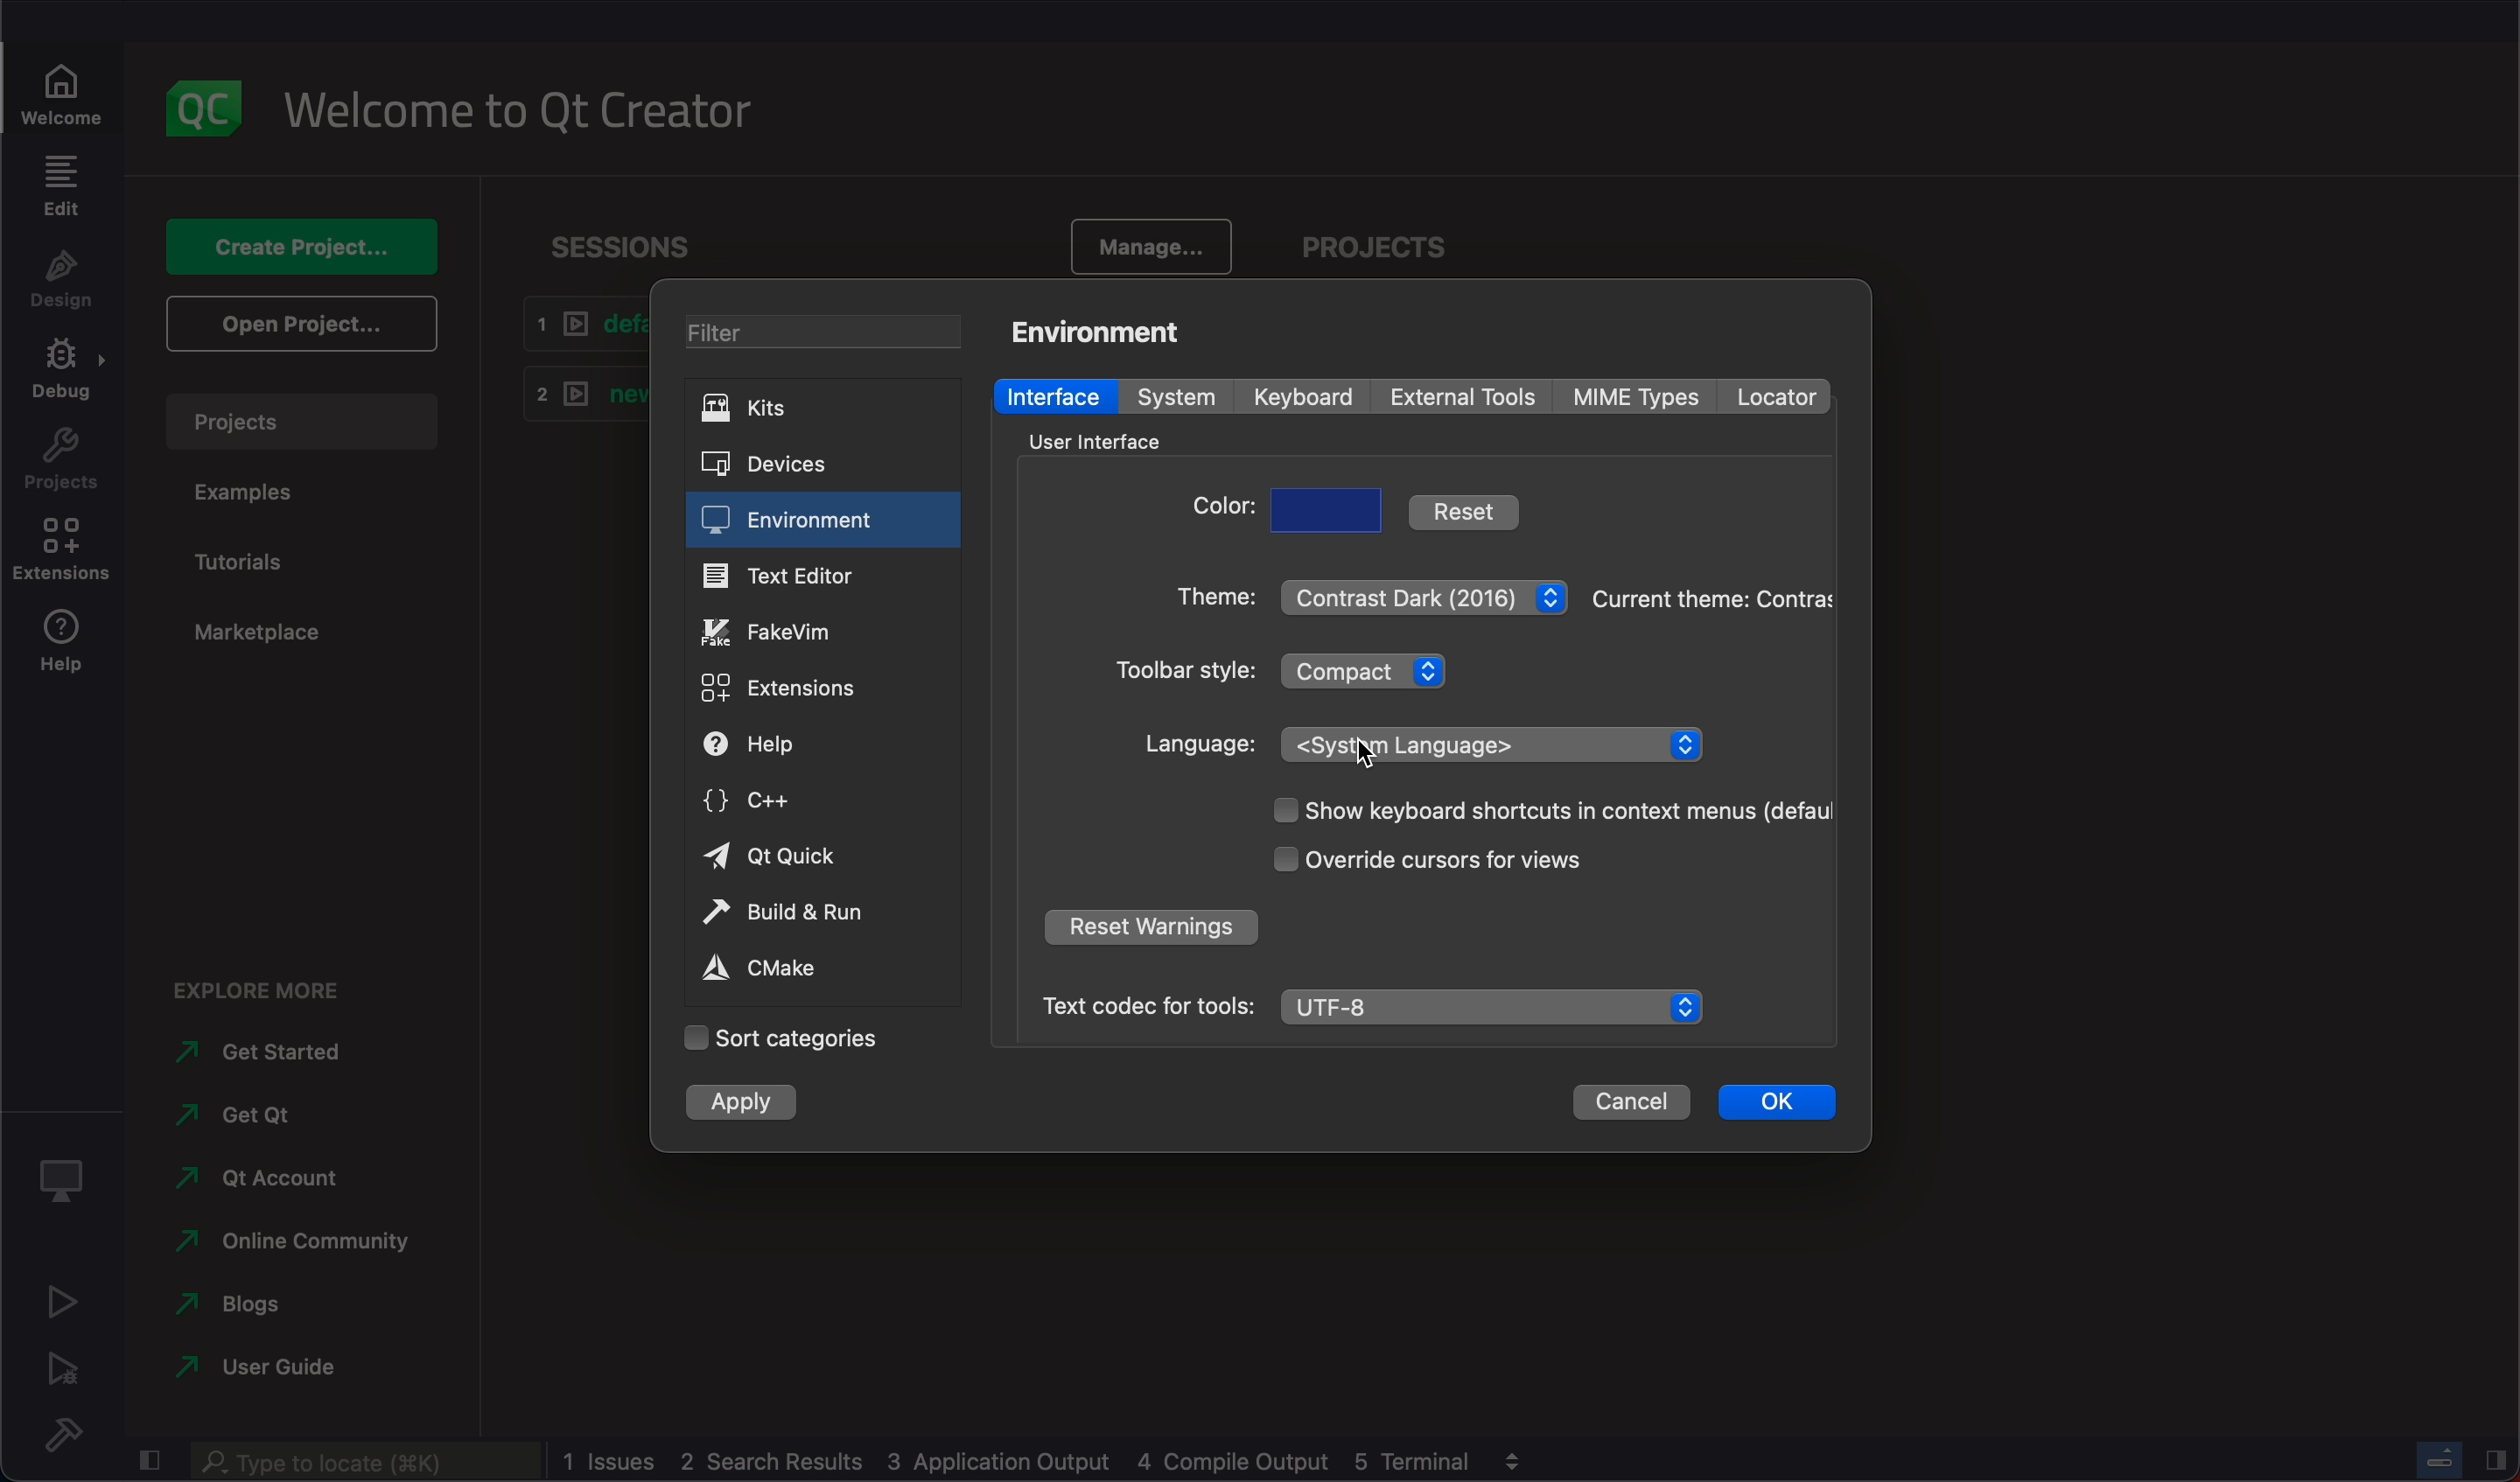 This screenshot has height=1482, width=2520. I want to click on tutorials, so click(256, 555).